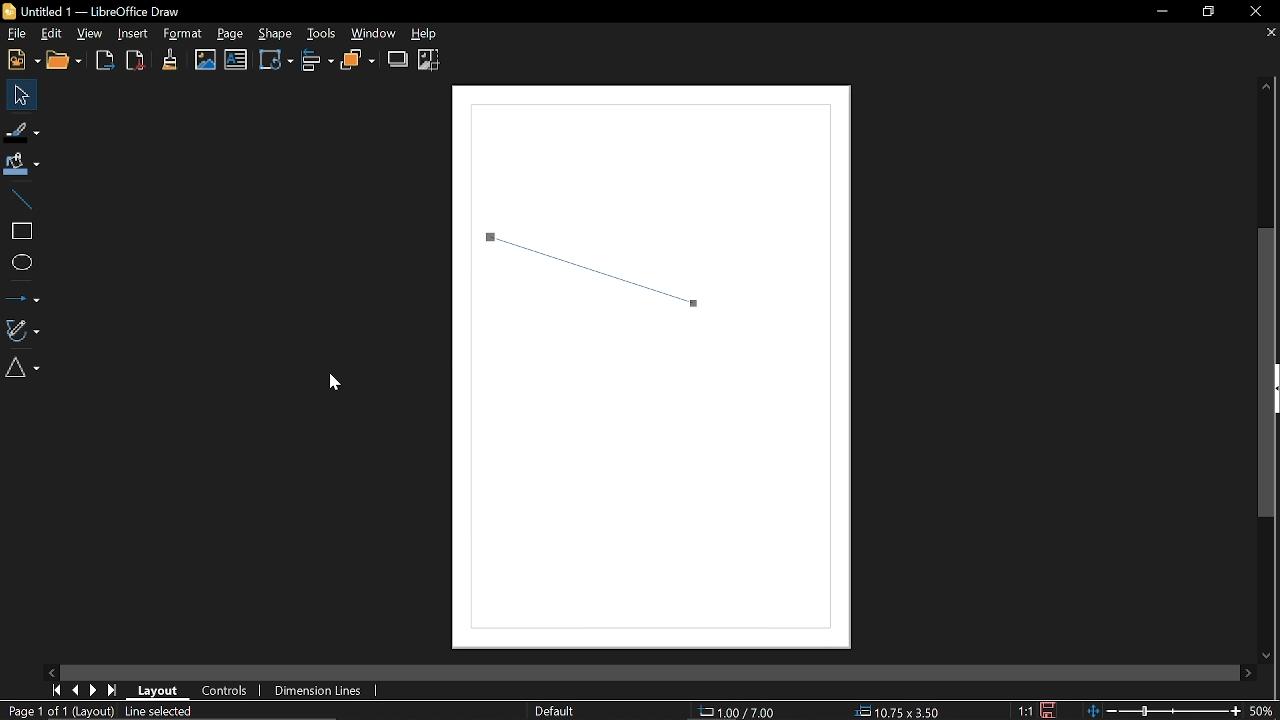 The image size is (1280, 720). I want to click on Insert , so click(130, 34).